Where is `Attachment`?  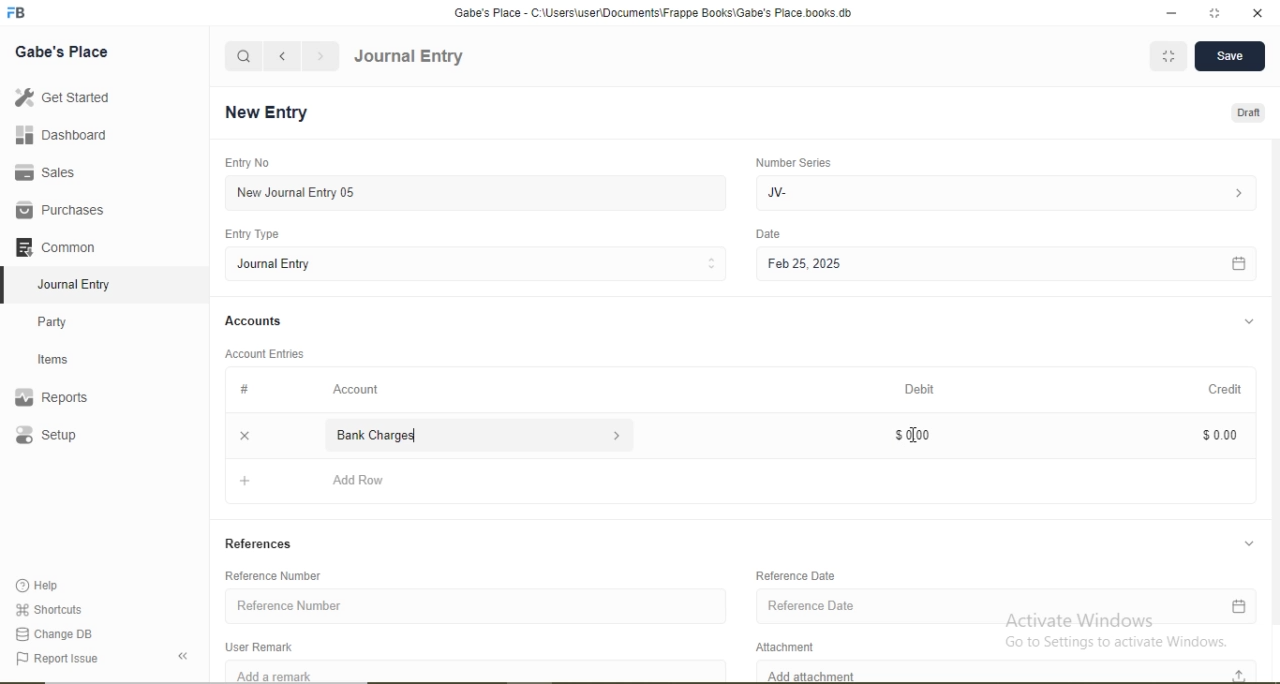 Attachment is located at coordinates (792, 644).